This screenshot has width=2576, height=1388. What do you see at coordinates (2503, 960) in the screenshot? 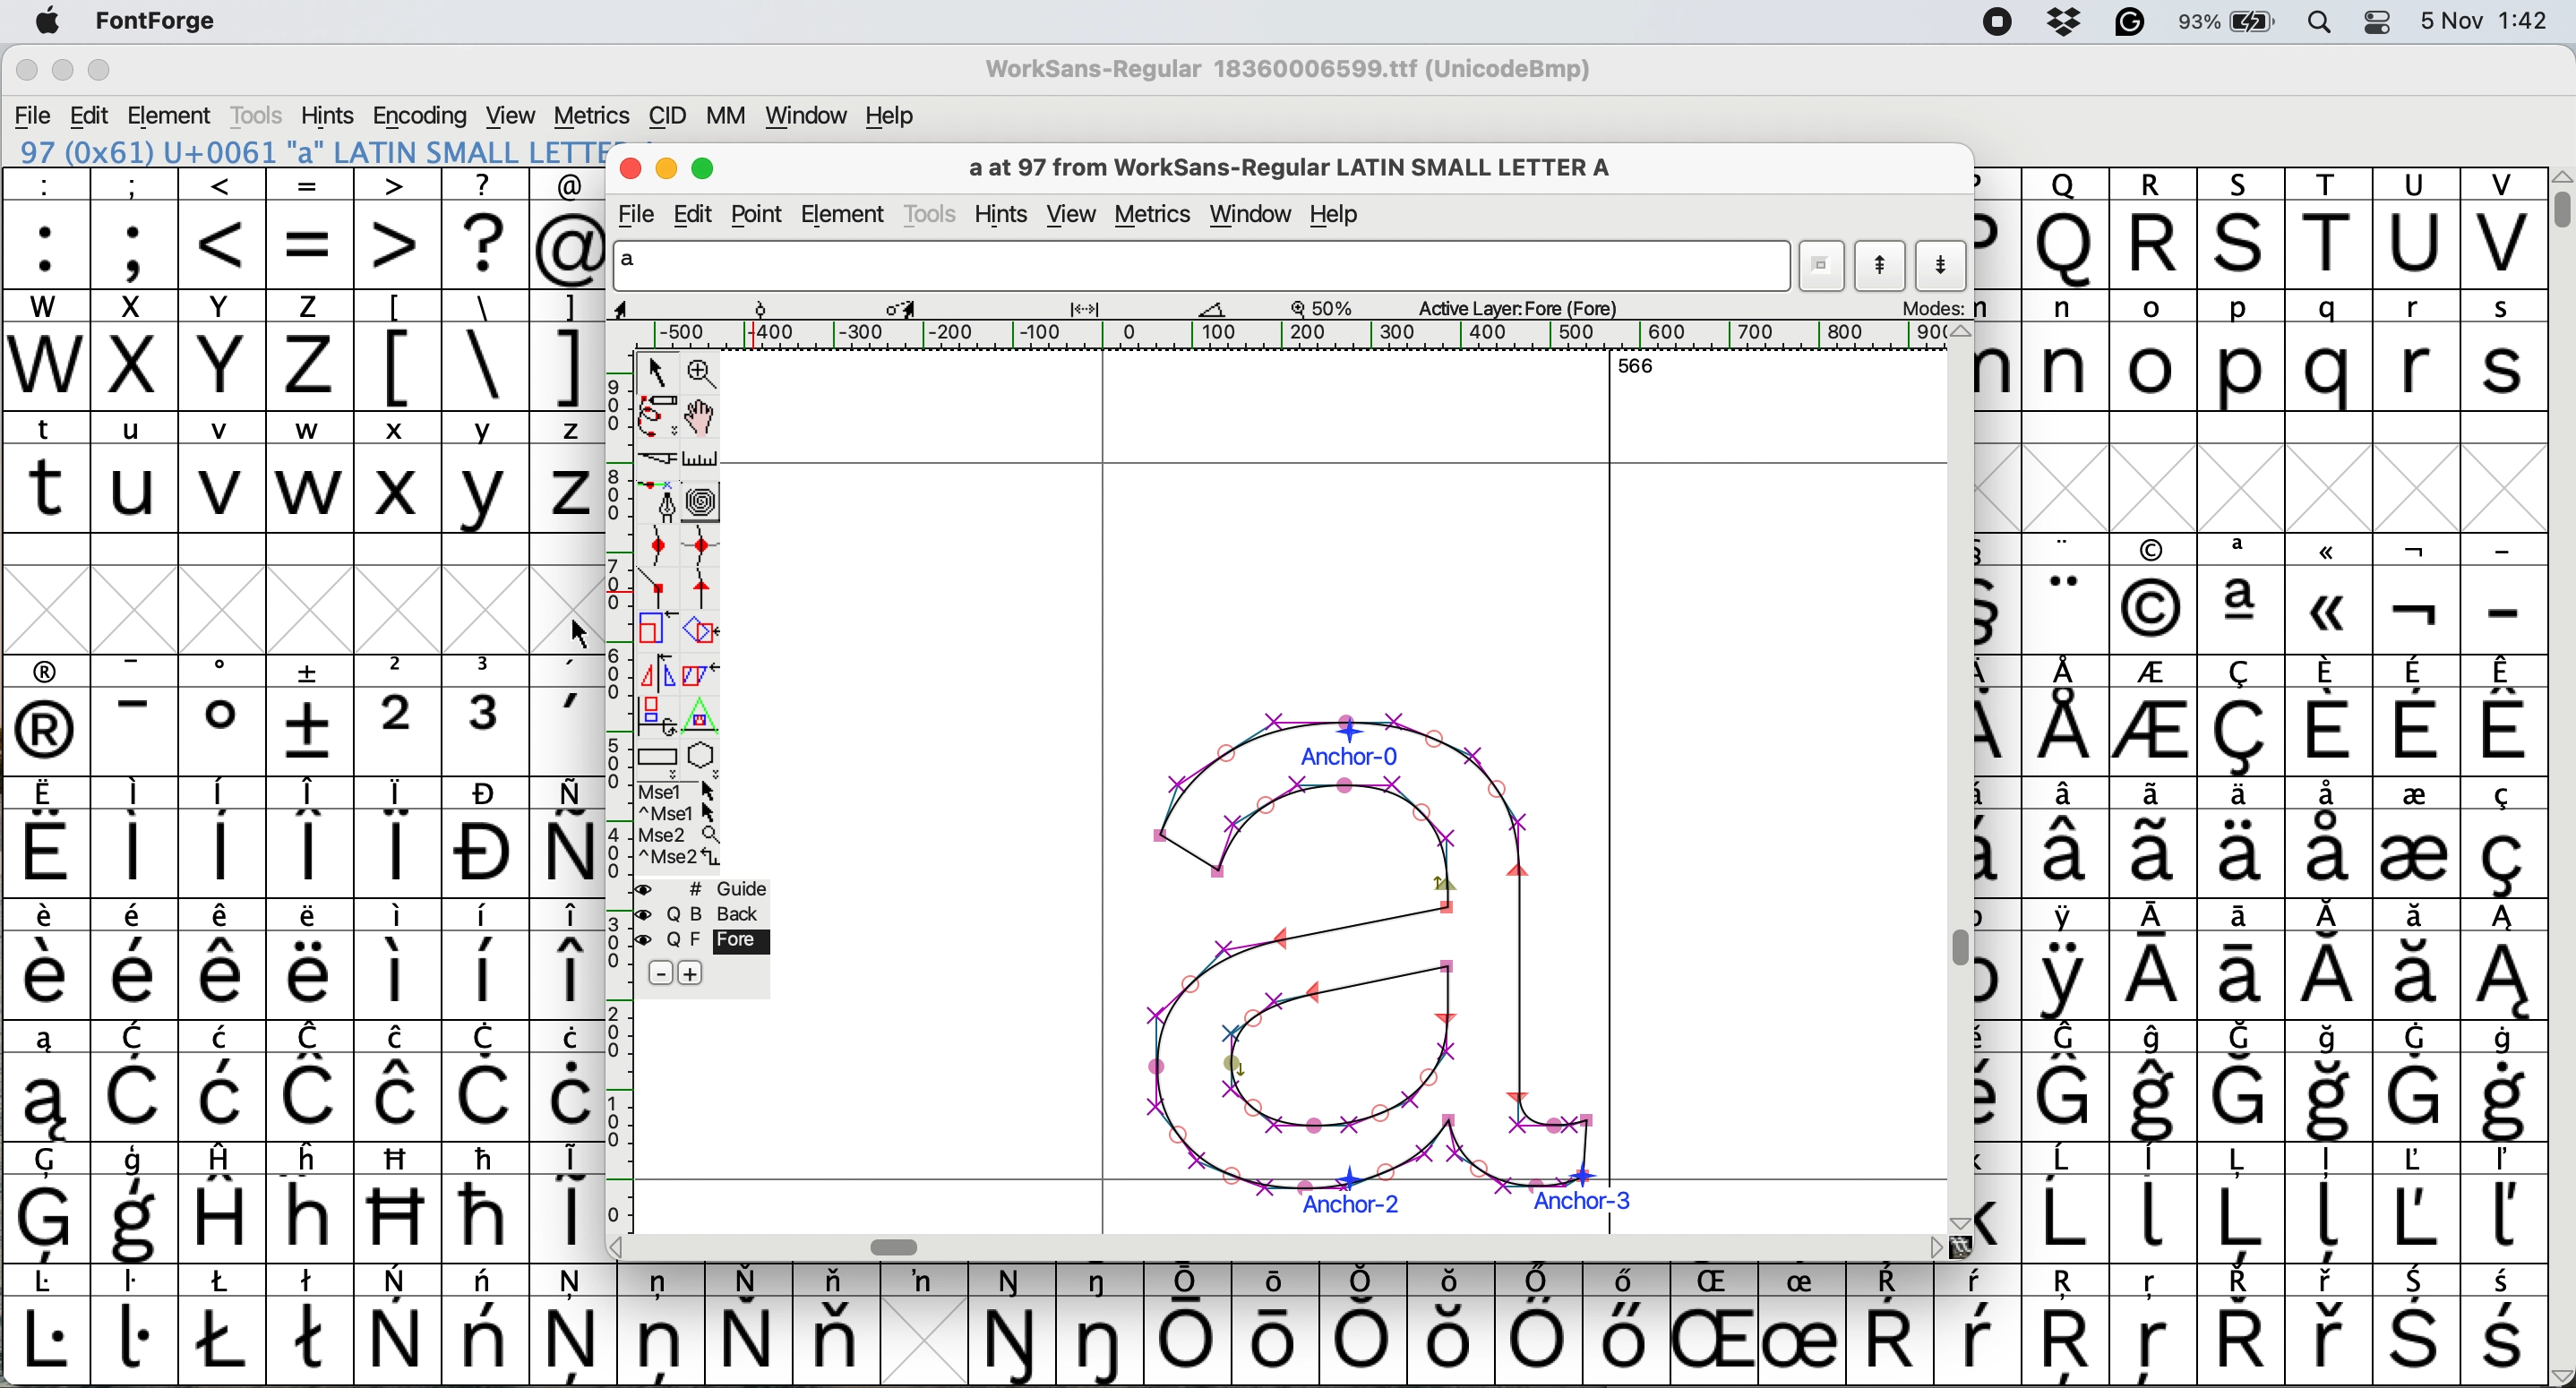
I see `symbol` at bounding box center [2503, 960].